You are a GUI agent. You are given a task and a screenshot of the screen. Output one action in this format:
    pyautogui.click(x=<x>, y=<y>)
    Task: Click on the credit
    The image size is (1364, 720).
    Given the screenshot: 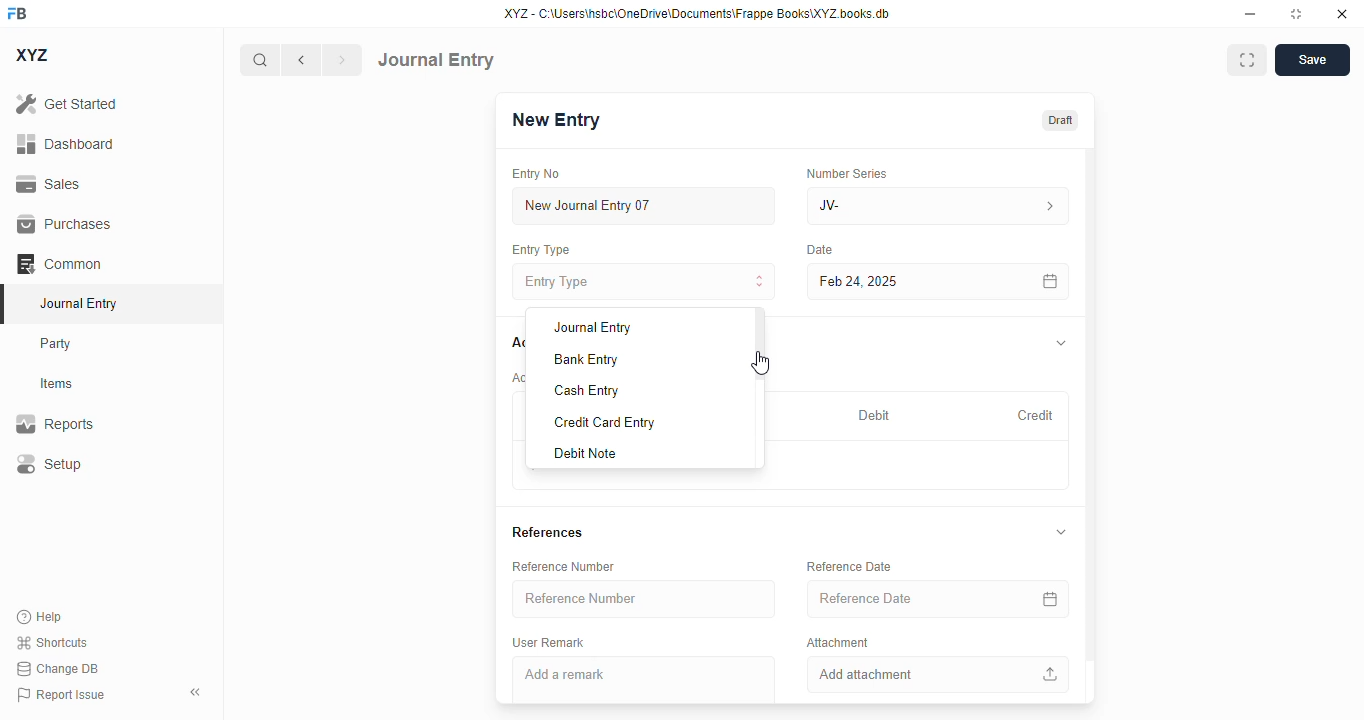 What is the action you would take?
    pyautogui.click(x=1037, y=415)
    